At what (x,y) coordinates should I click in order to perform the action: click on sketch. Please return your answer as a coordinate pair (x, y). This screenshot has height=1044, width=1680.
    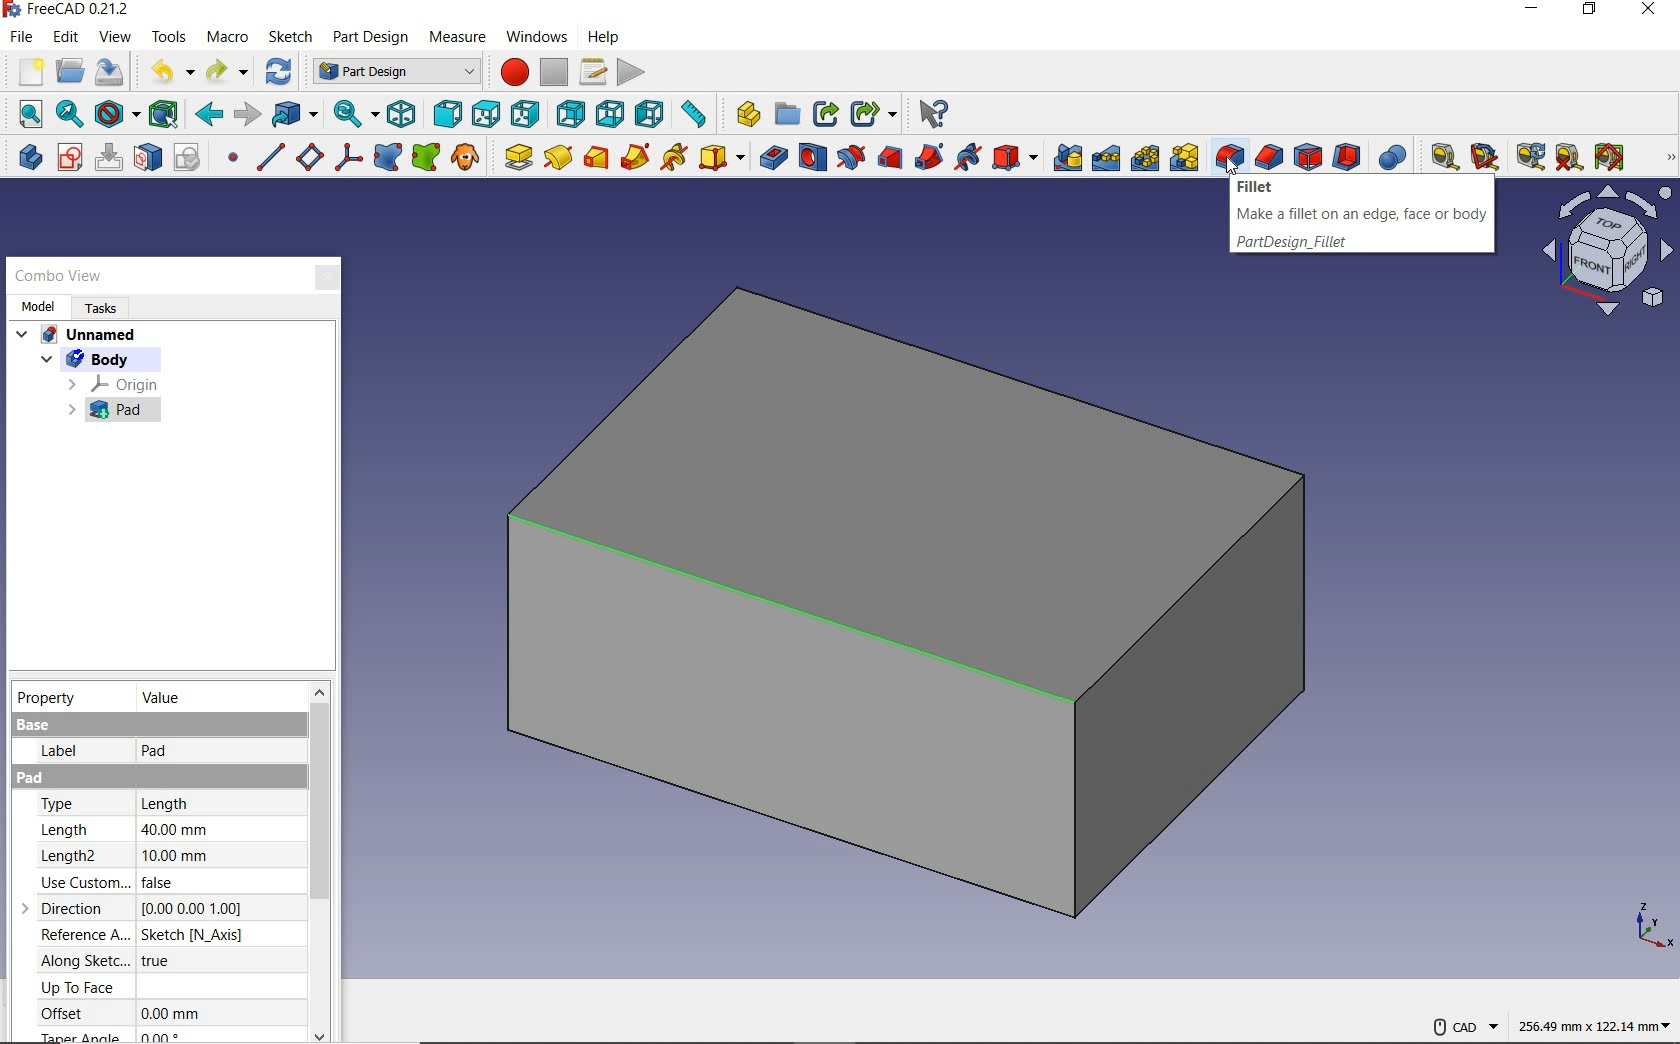
    Looking at the image, I should click on (290, 39).